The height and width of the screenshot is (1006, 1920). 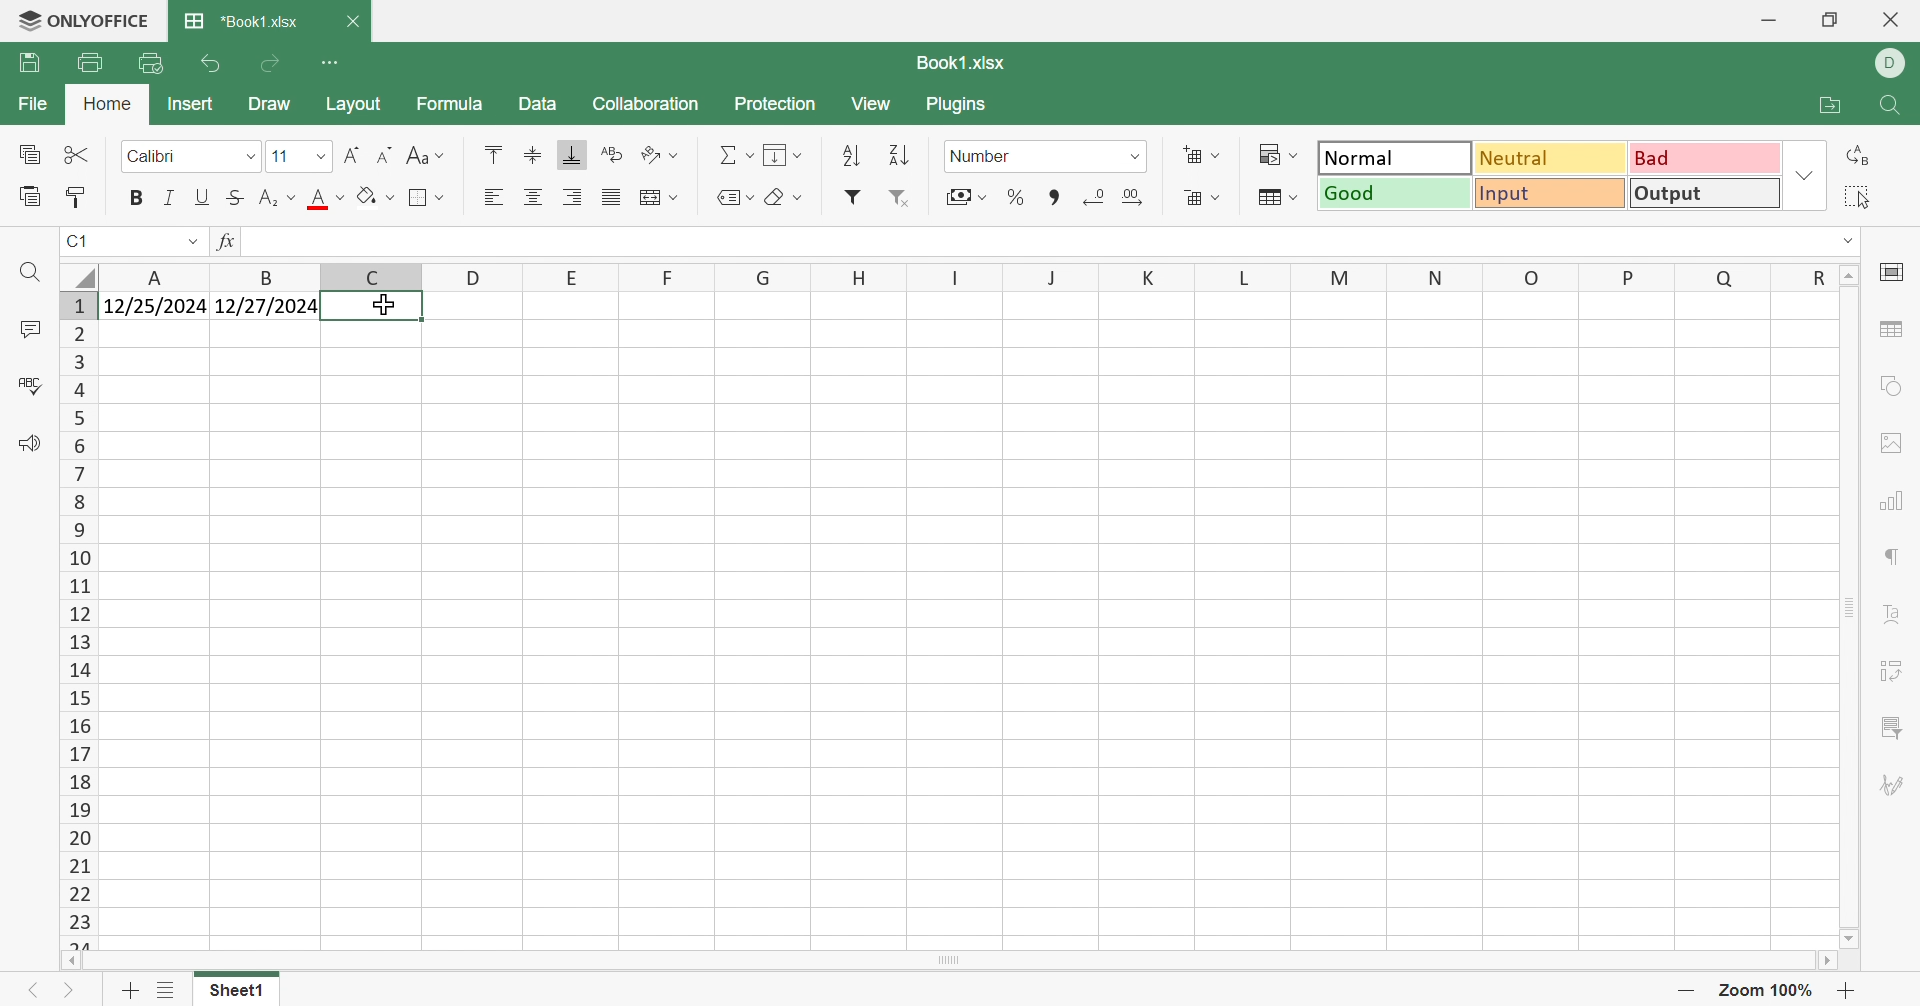 I want to click on 11, so click(x=279, y=156).